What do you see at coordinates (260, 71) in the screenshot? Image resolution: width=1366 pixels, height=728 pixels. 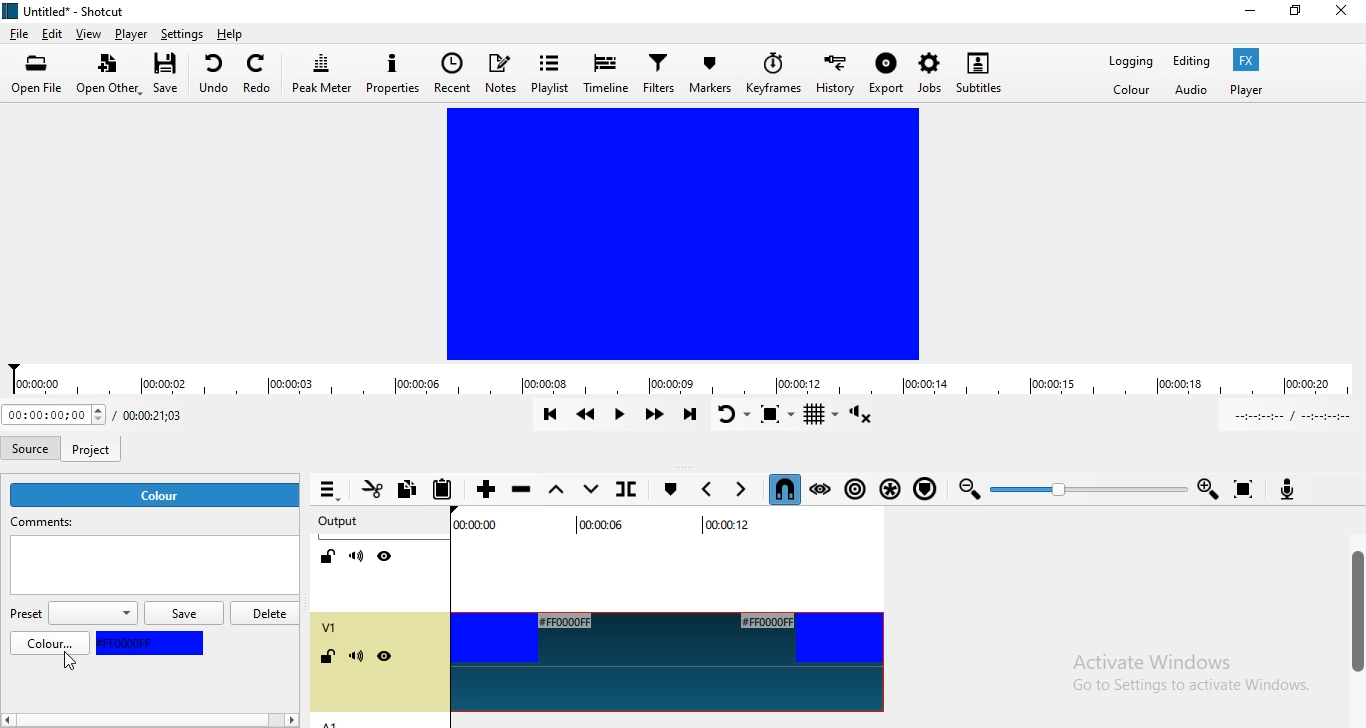 I see `Redo` at bounding box center [260, 71].